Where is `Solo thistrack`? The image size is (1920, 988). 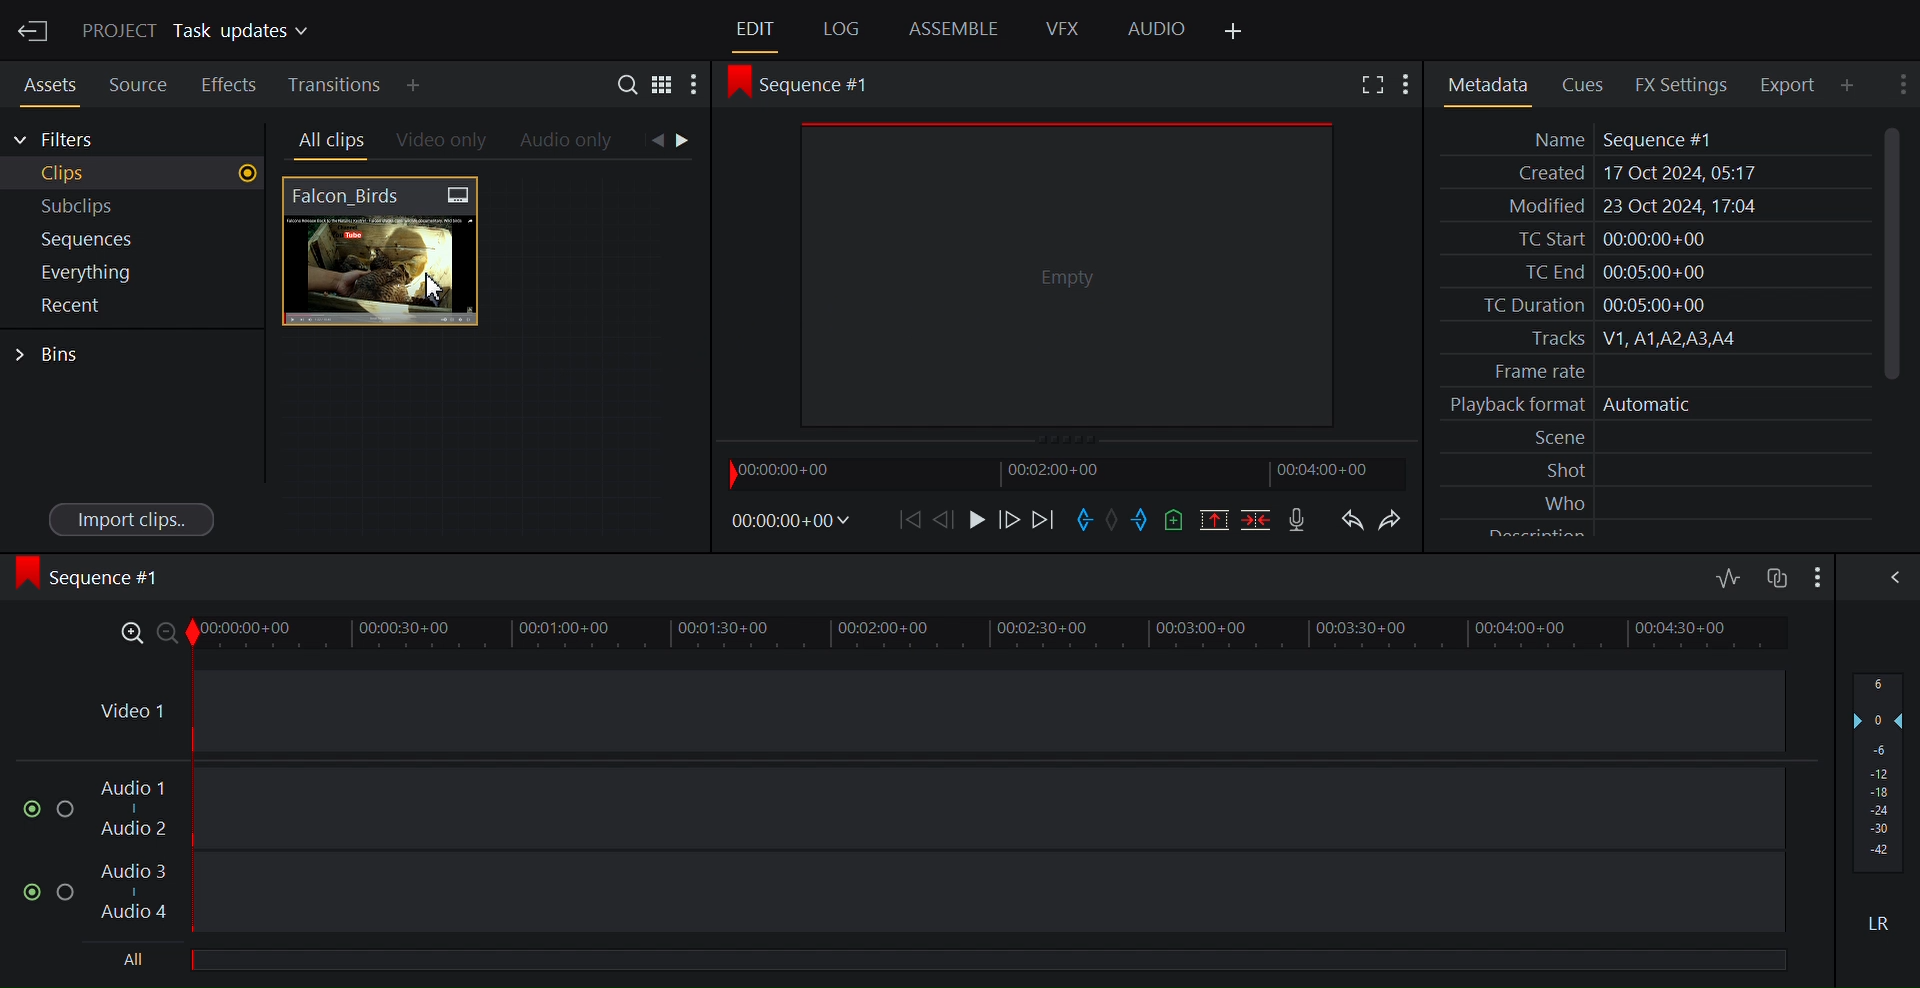
Solo thistrack is located at coordinates (69, 811).